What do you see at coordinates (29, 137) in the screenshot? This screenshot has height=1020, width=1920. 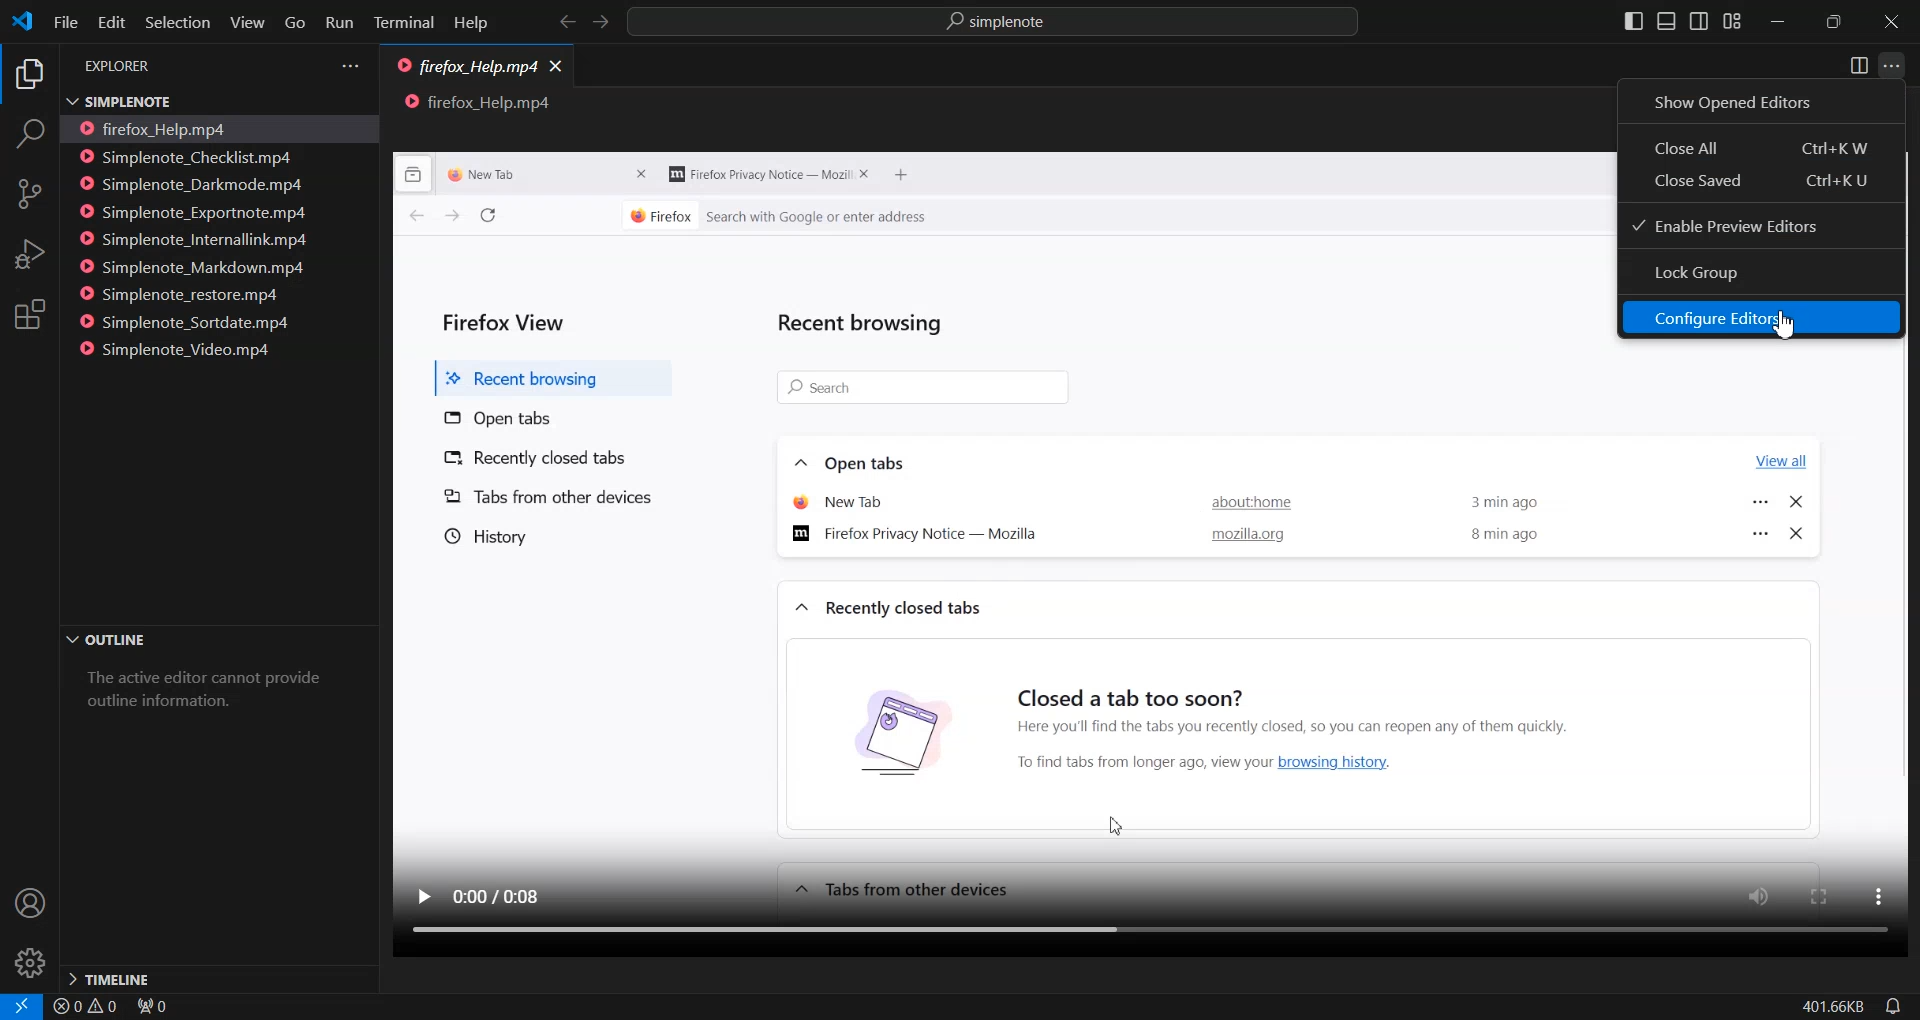 I see `Search` at bounding box center [29, 137].